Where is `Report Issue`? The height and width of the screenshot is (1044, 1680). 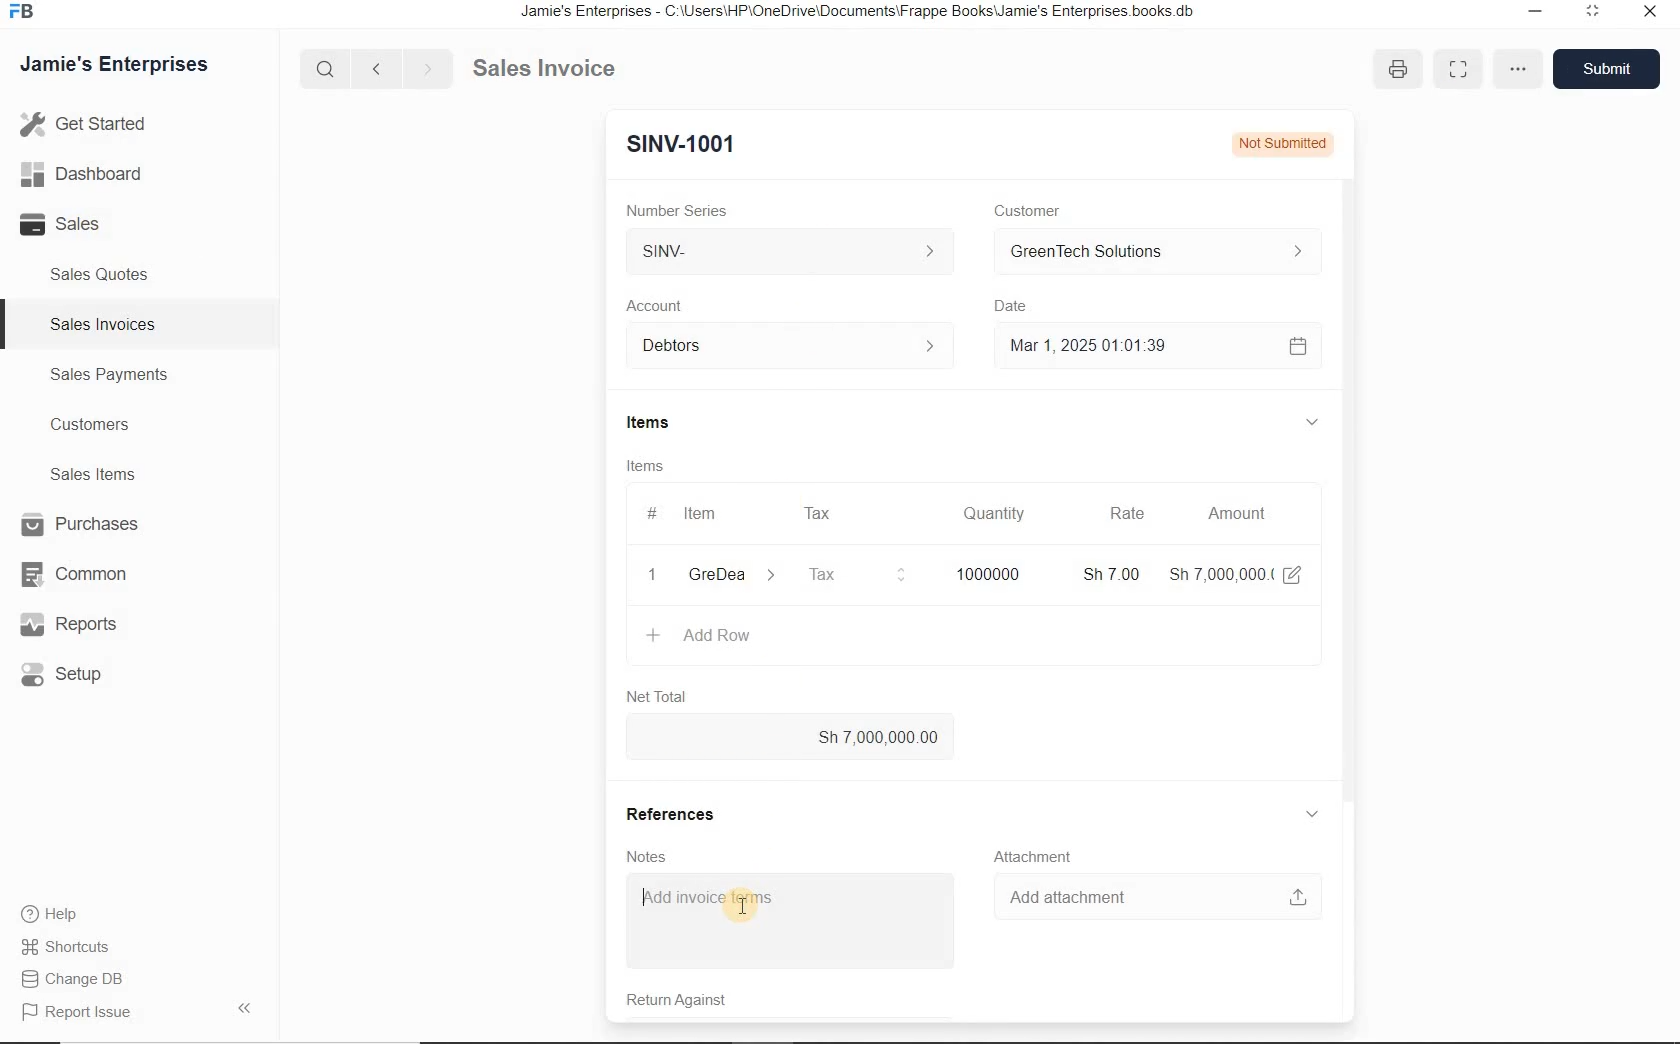 Report Issue is located at coordinates (75, 1013).